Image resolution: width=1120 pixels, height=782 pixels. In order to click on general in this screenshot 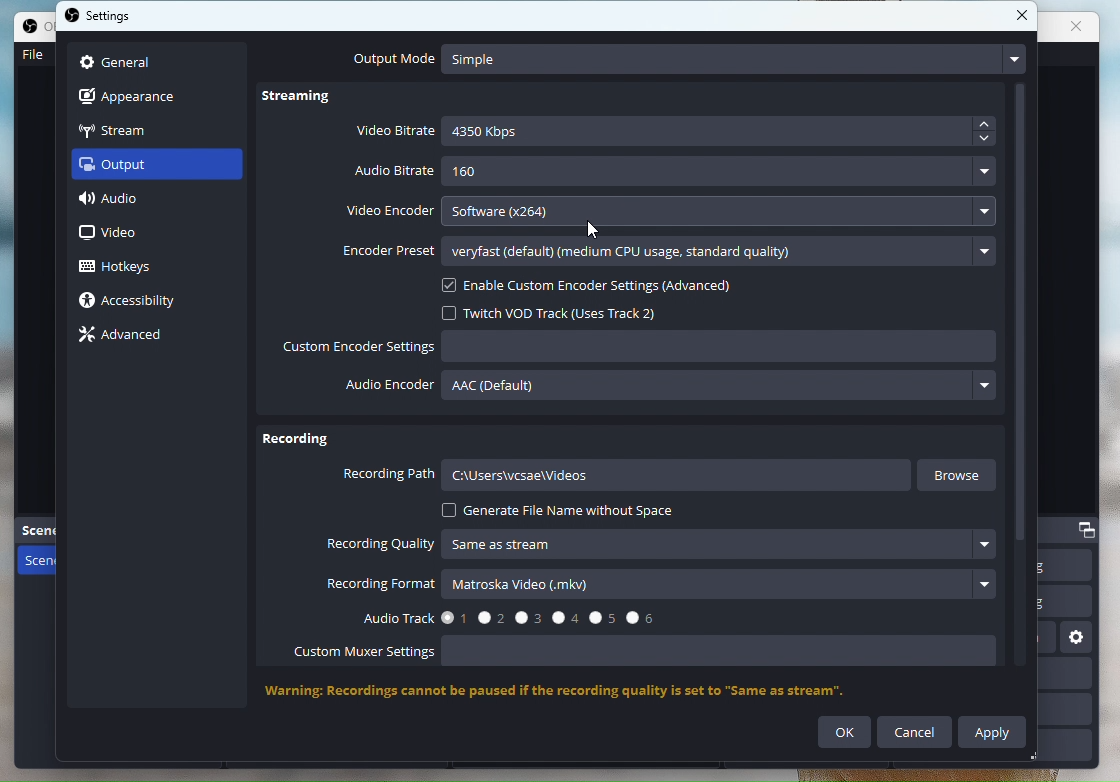, I will do `click(118, 60)`.